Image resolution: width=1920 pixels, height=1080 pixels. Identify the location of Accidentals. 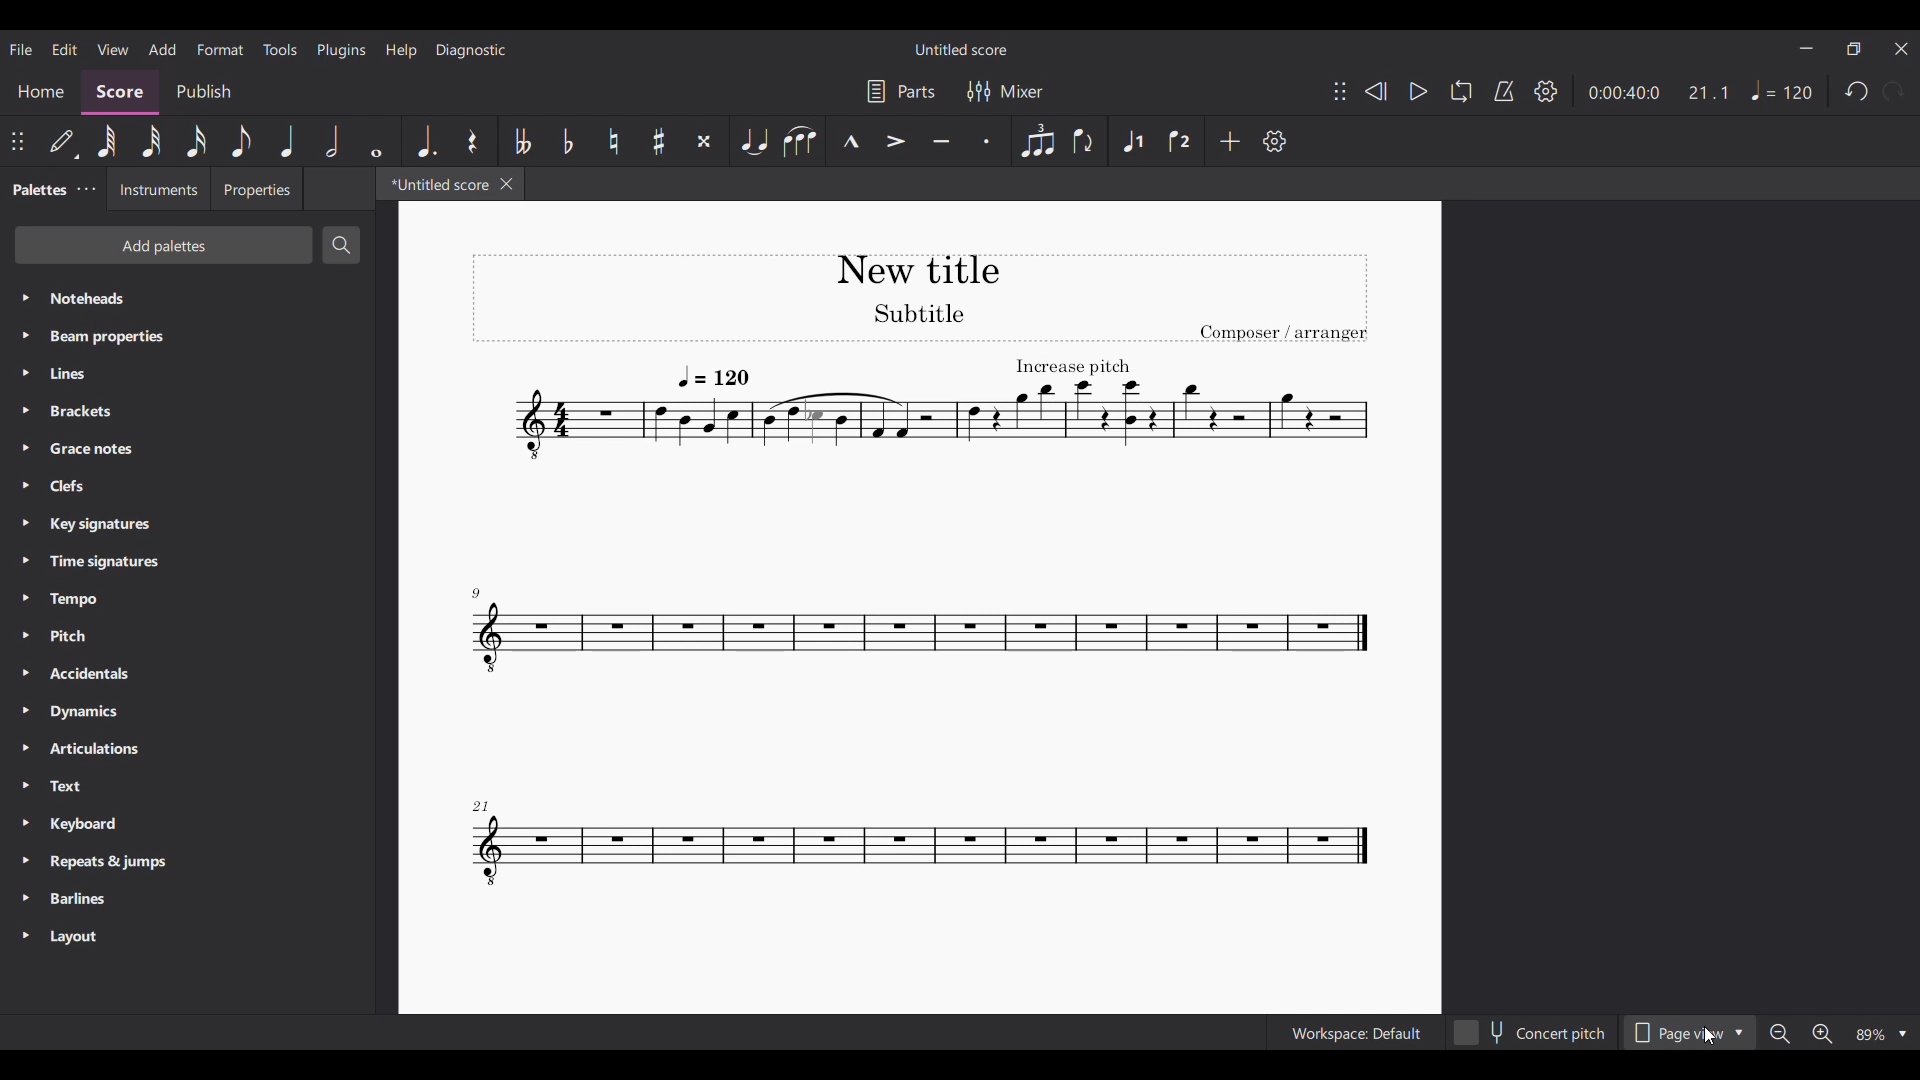
(187, 673).